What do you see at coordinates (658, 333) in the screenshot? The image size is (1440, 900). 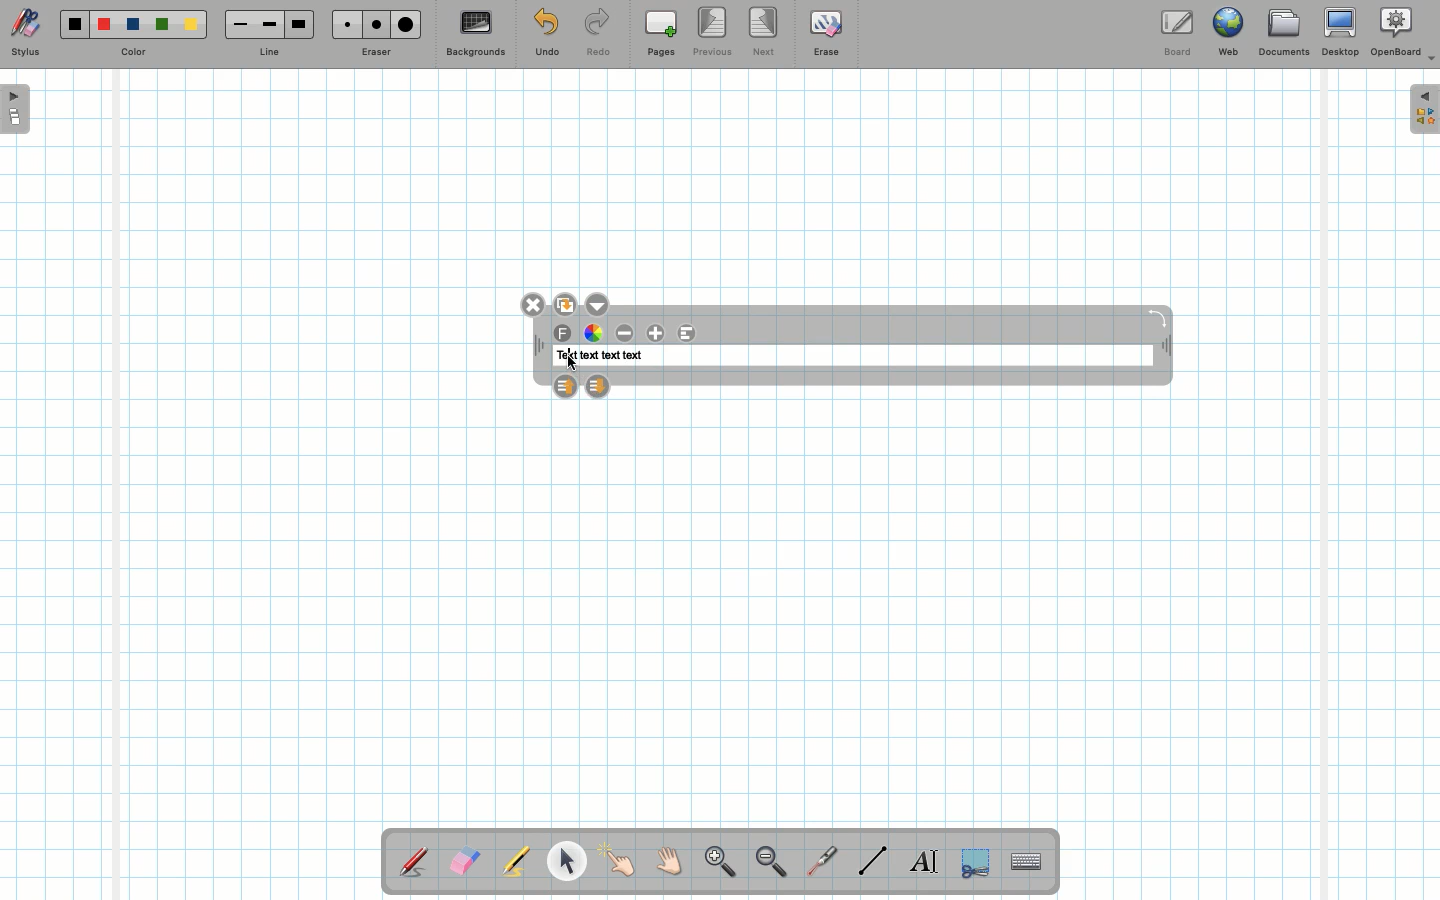 I see `Increase font size` at bounding box center [658, 333].